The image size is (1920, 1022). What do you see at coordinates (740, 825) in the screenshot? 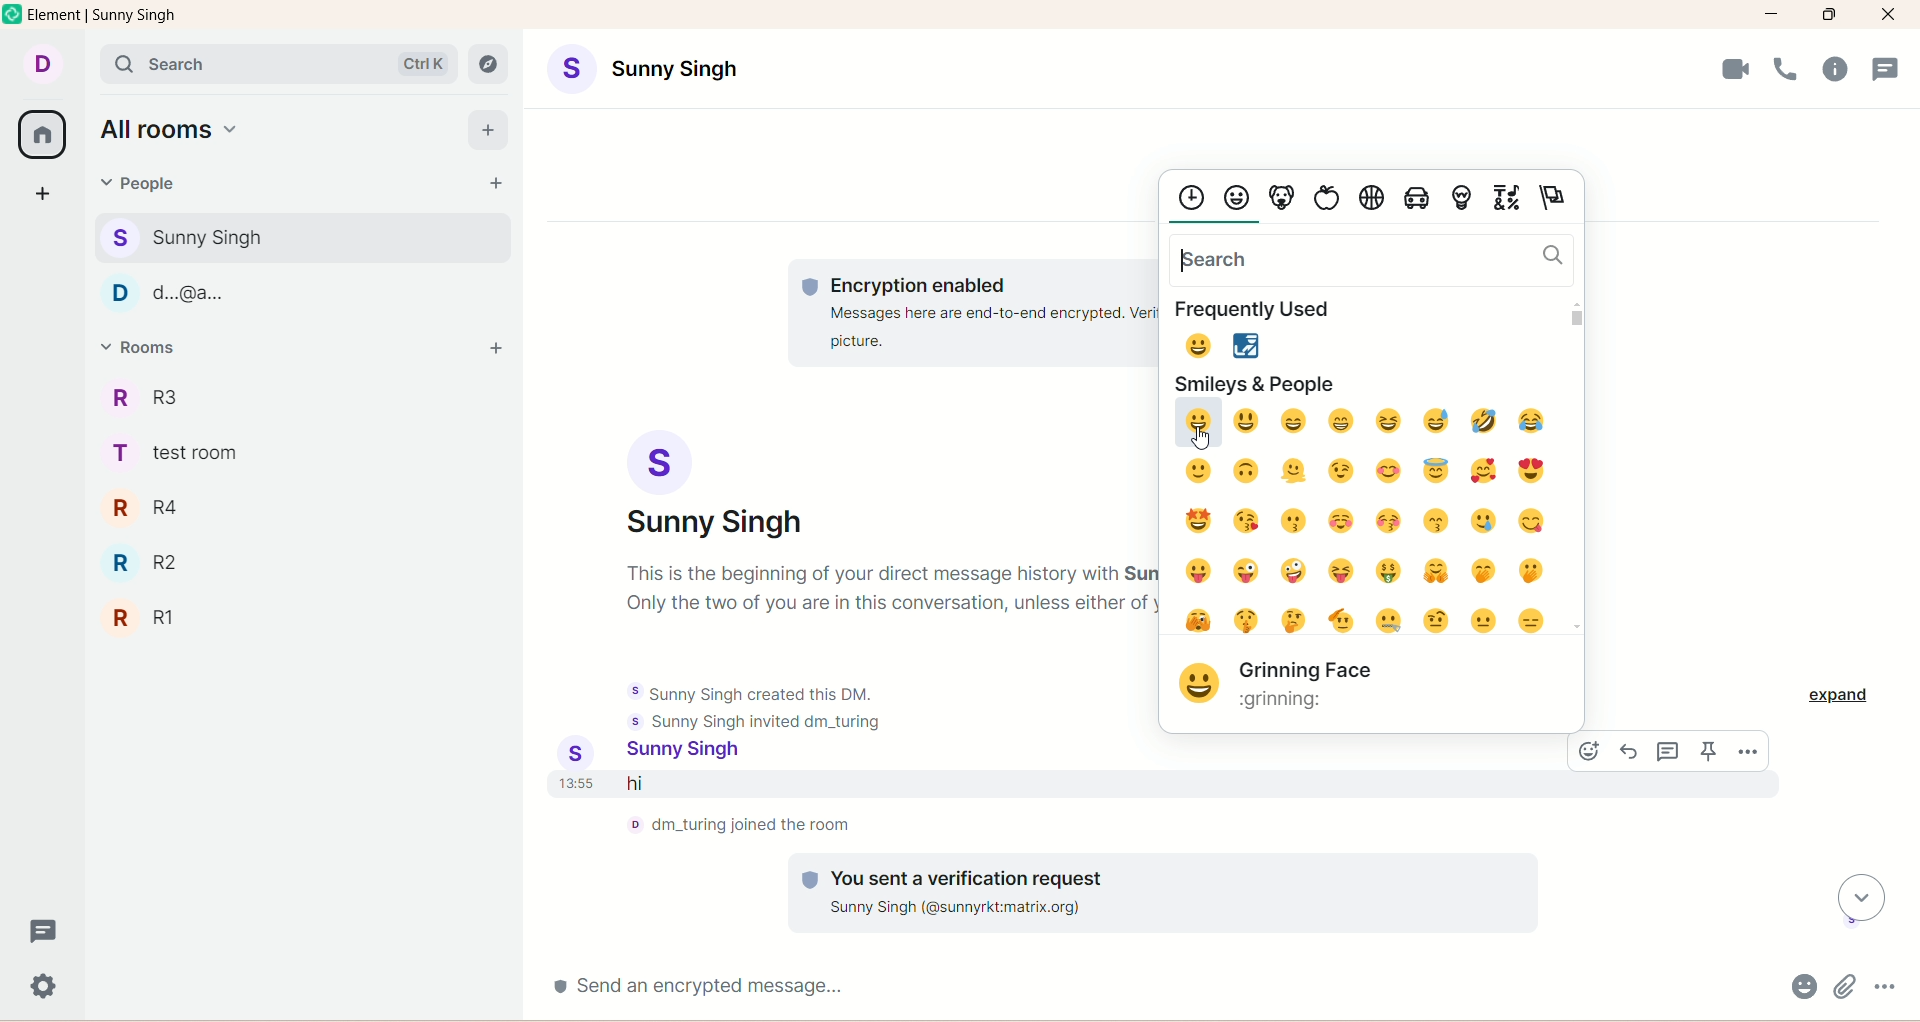
I see `text` at bounding box center [740, 825].